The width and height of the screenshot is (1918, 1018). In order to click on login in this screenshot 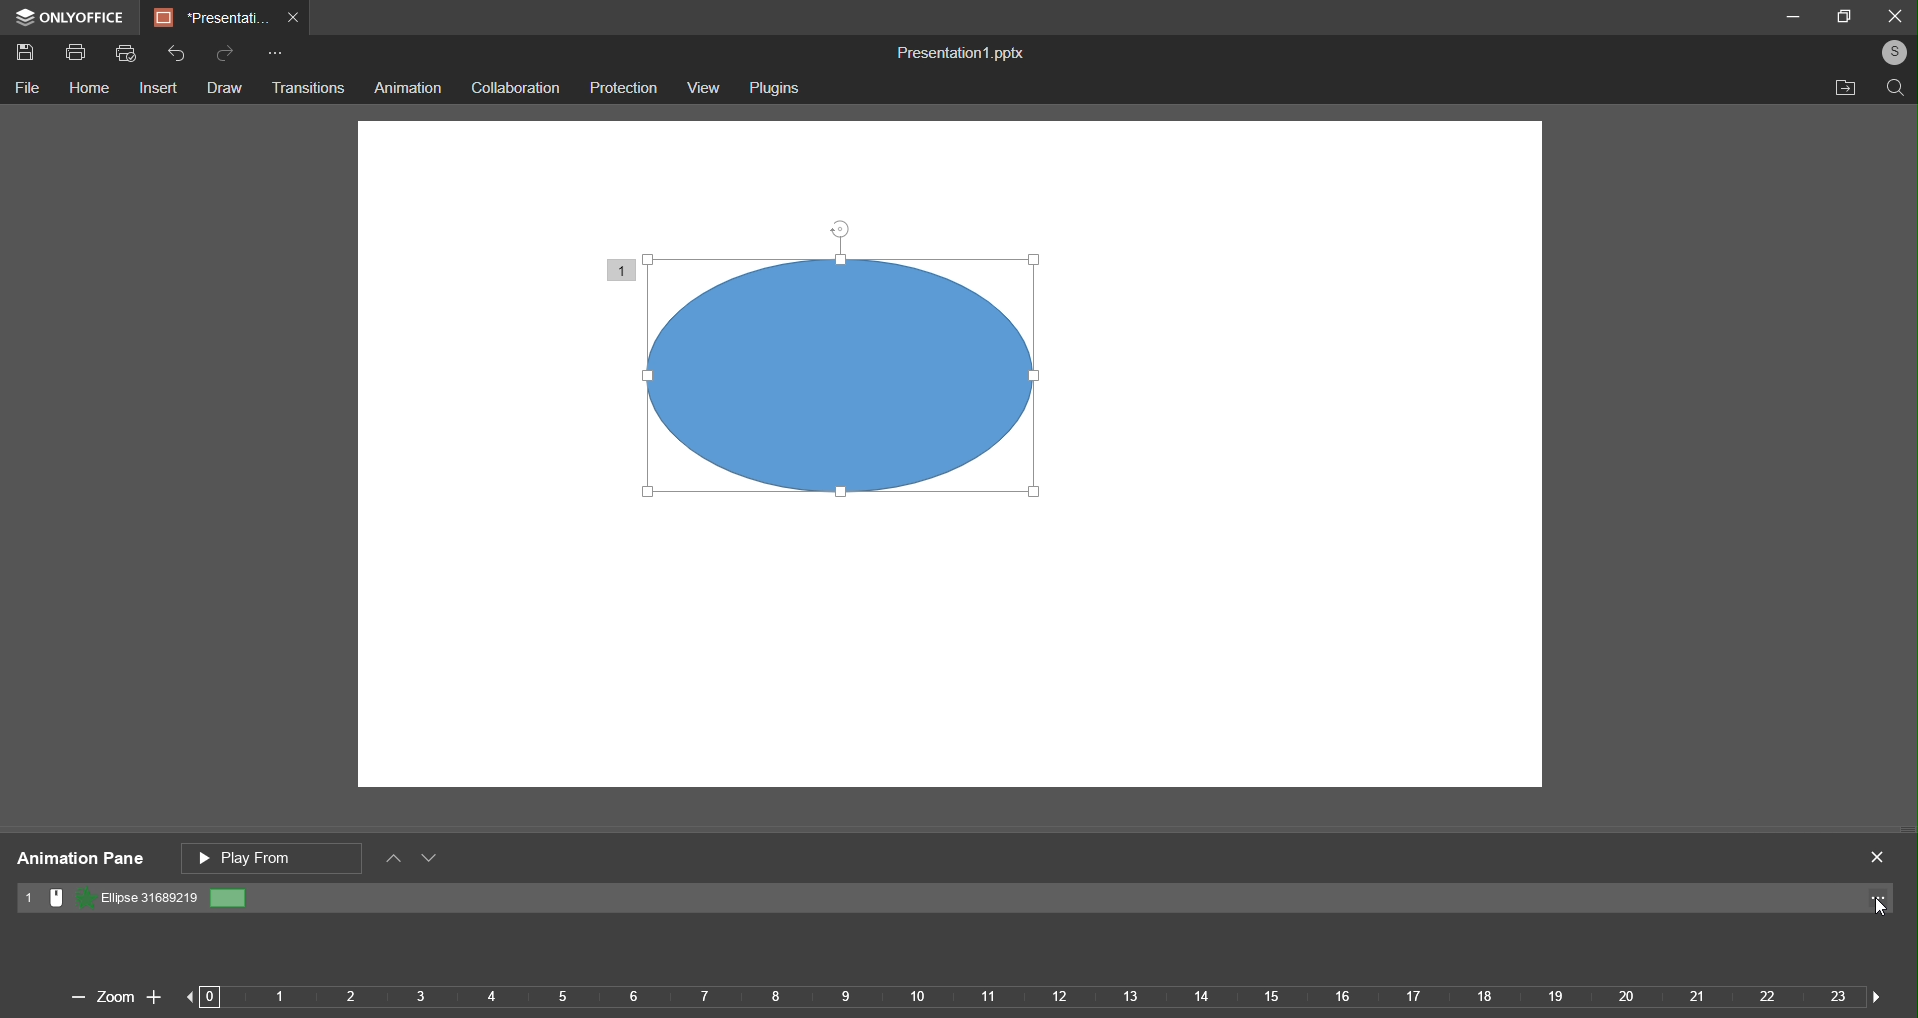, I will do `click(1892, 51)`.